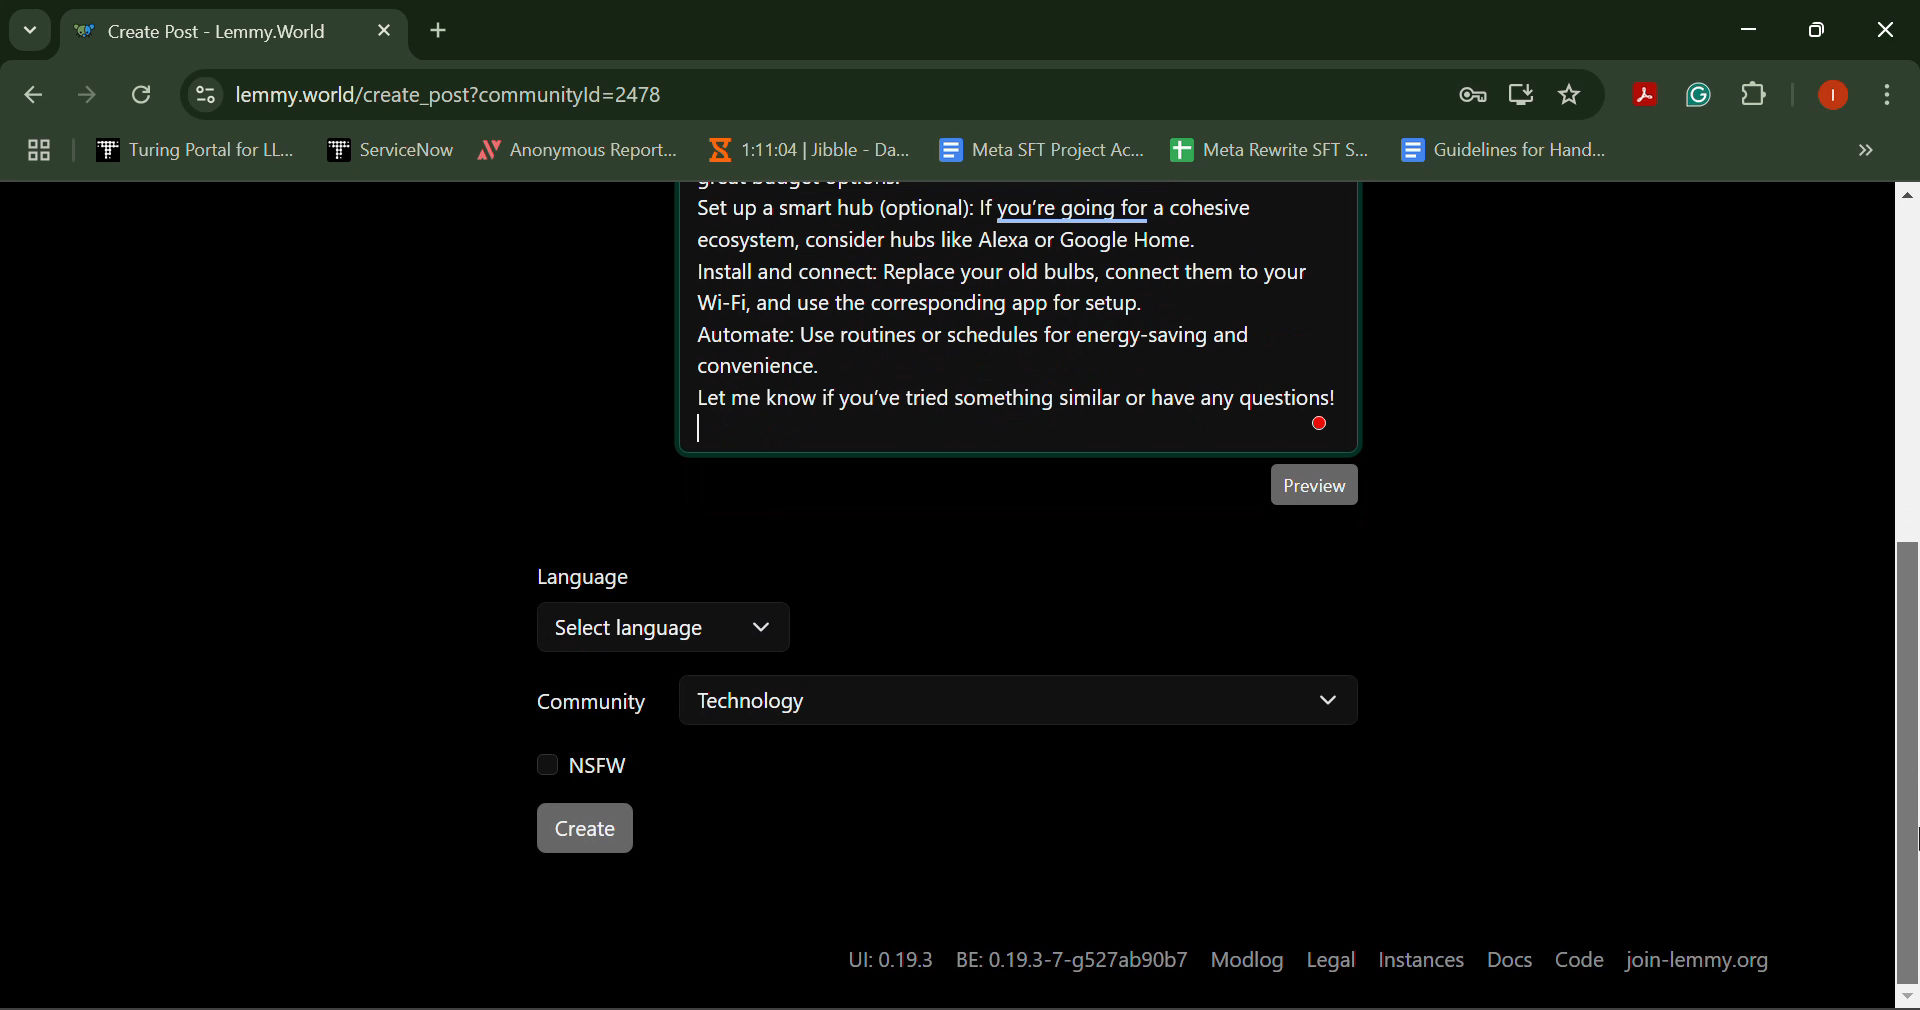  What do you see at coordinates (1829, 97) in the screenshot?
I see `Logged In User` at bounding box center [1829, 97].